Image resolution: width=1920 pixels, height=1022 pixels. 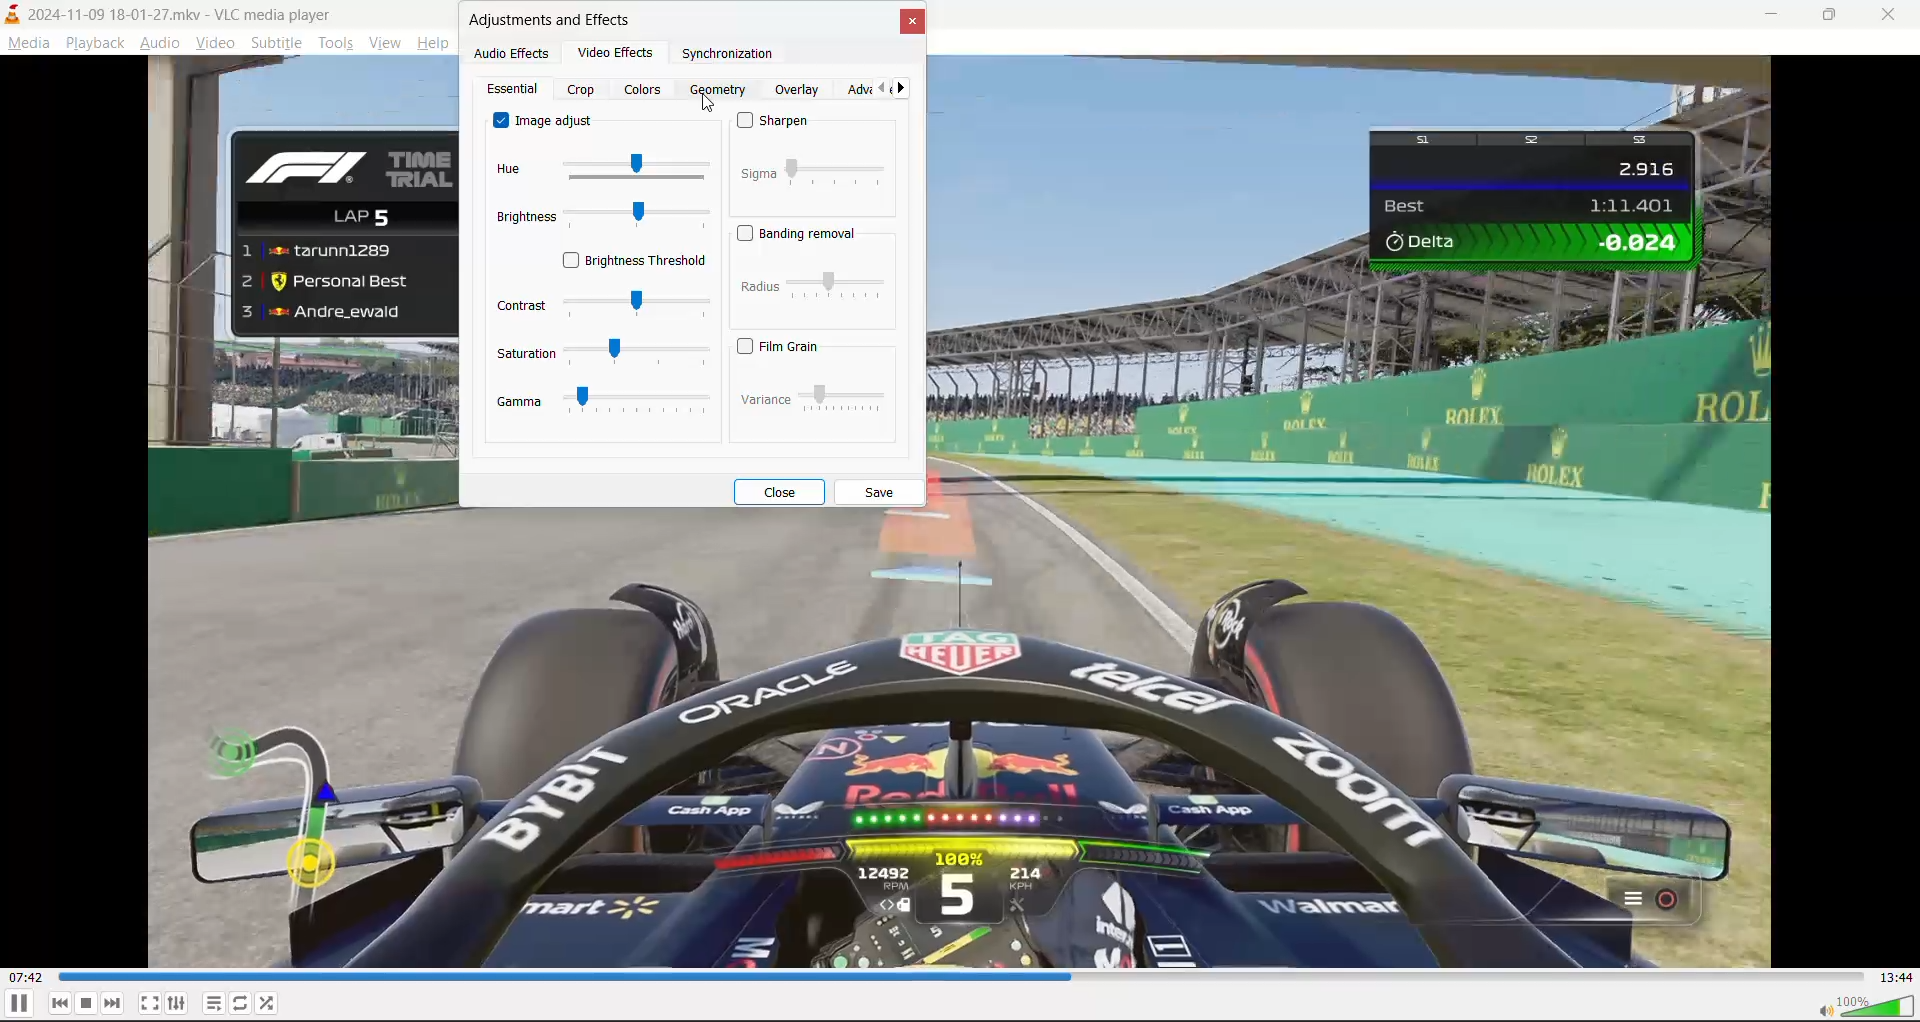 What do you see at coordinates (1896, 978) in the screenshot?
I see `total track time` at bounding box center [1896, 978].